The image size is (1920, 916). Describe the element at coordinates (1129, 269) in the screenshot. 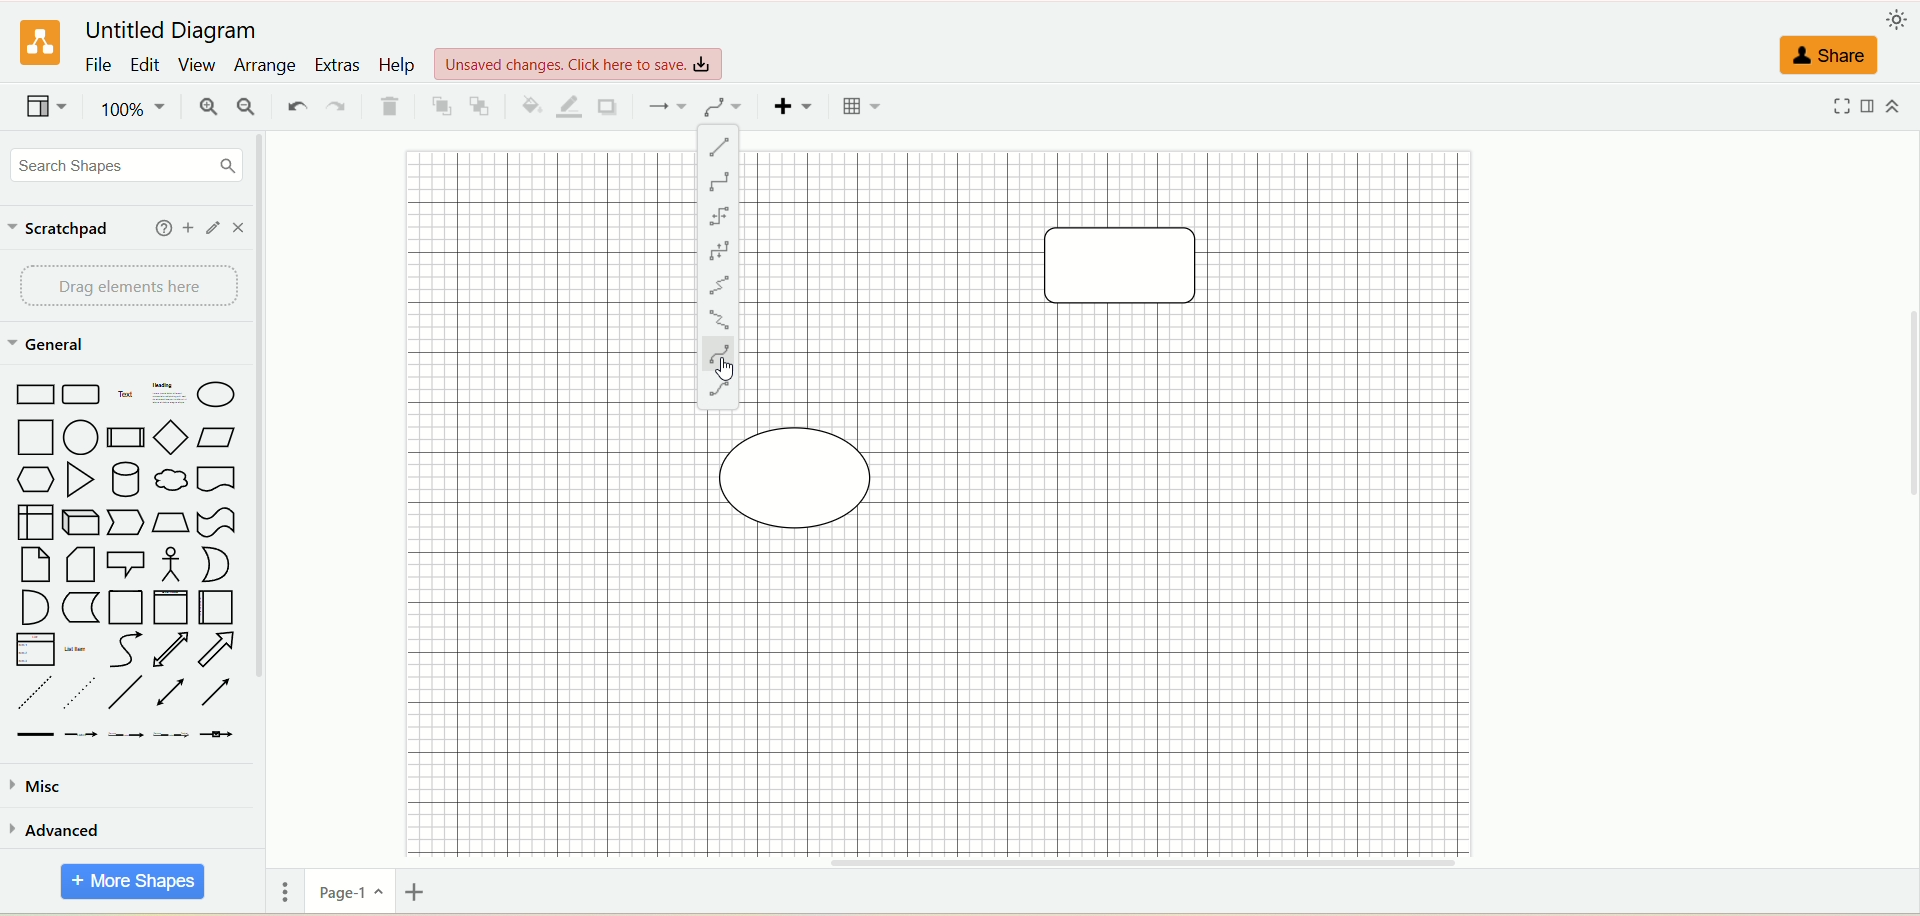

I see `shape` at that location.